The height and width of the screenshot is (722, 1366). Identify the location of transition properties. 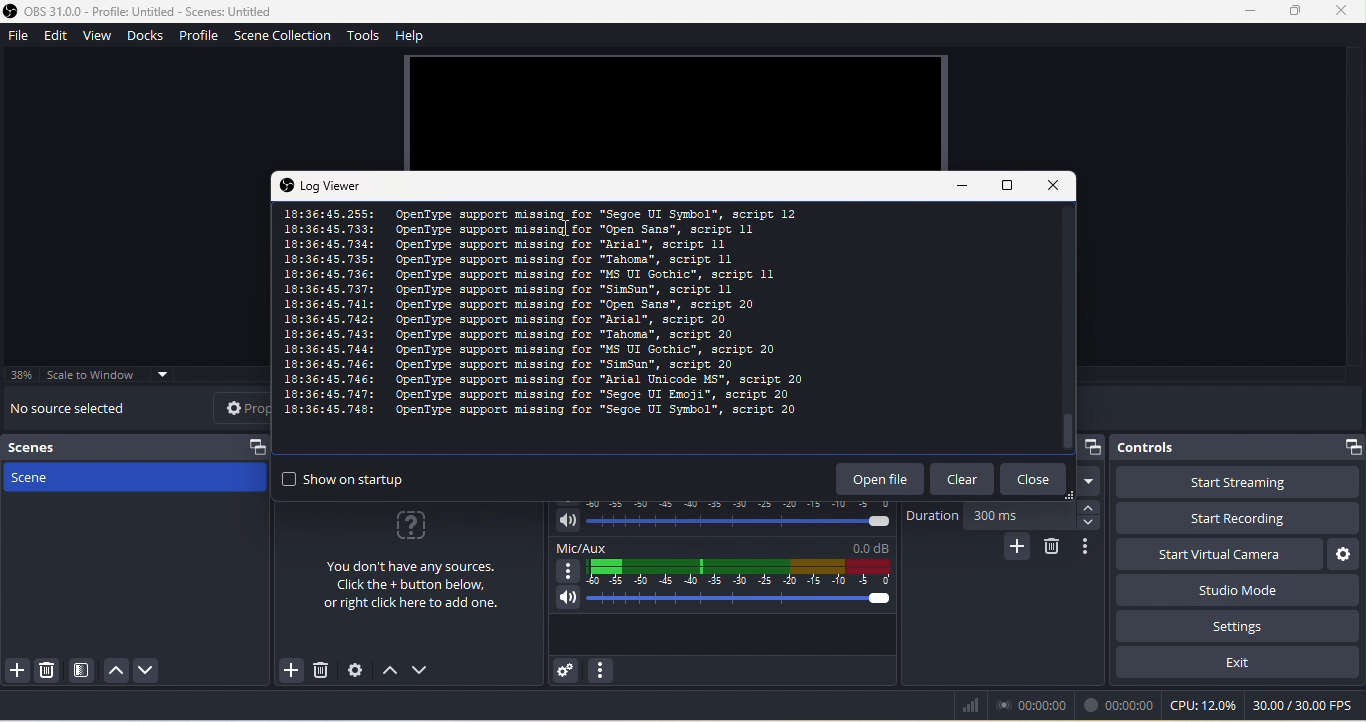
(1091, 548).